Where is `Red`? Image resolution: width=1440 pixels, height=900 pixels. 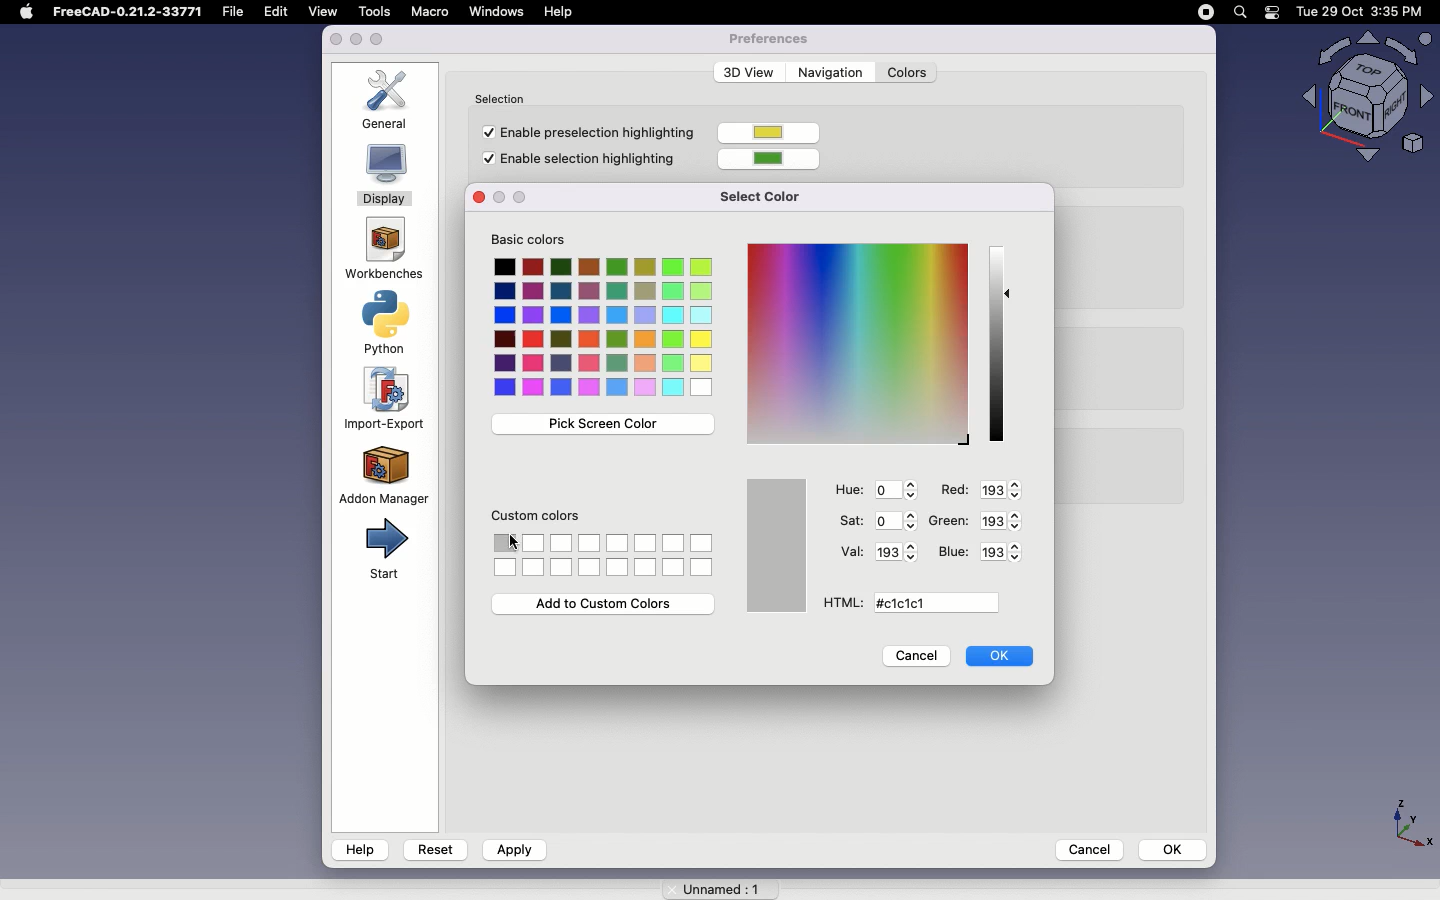
Red is located at coordinates (953, 490).